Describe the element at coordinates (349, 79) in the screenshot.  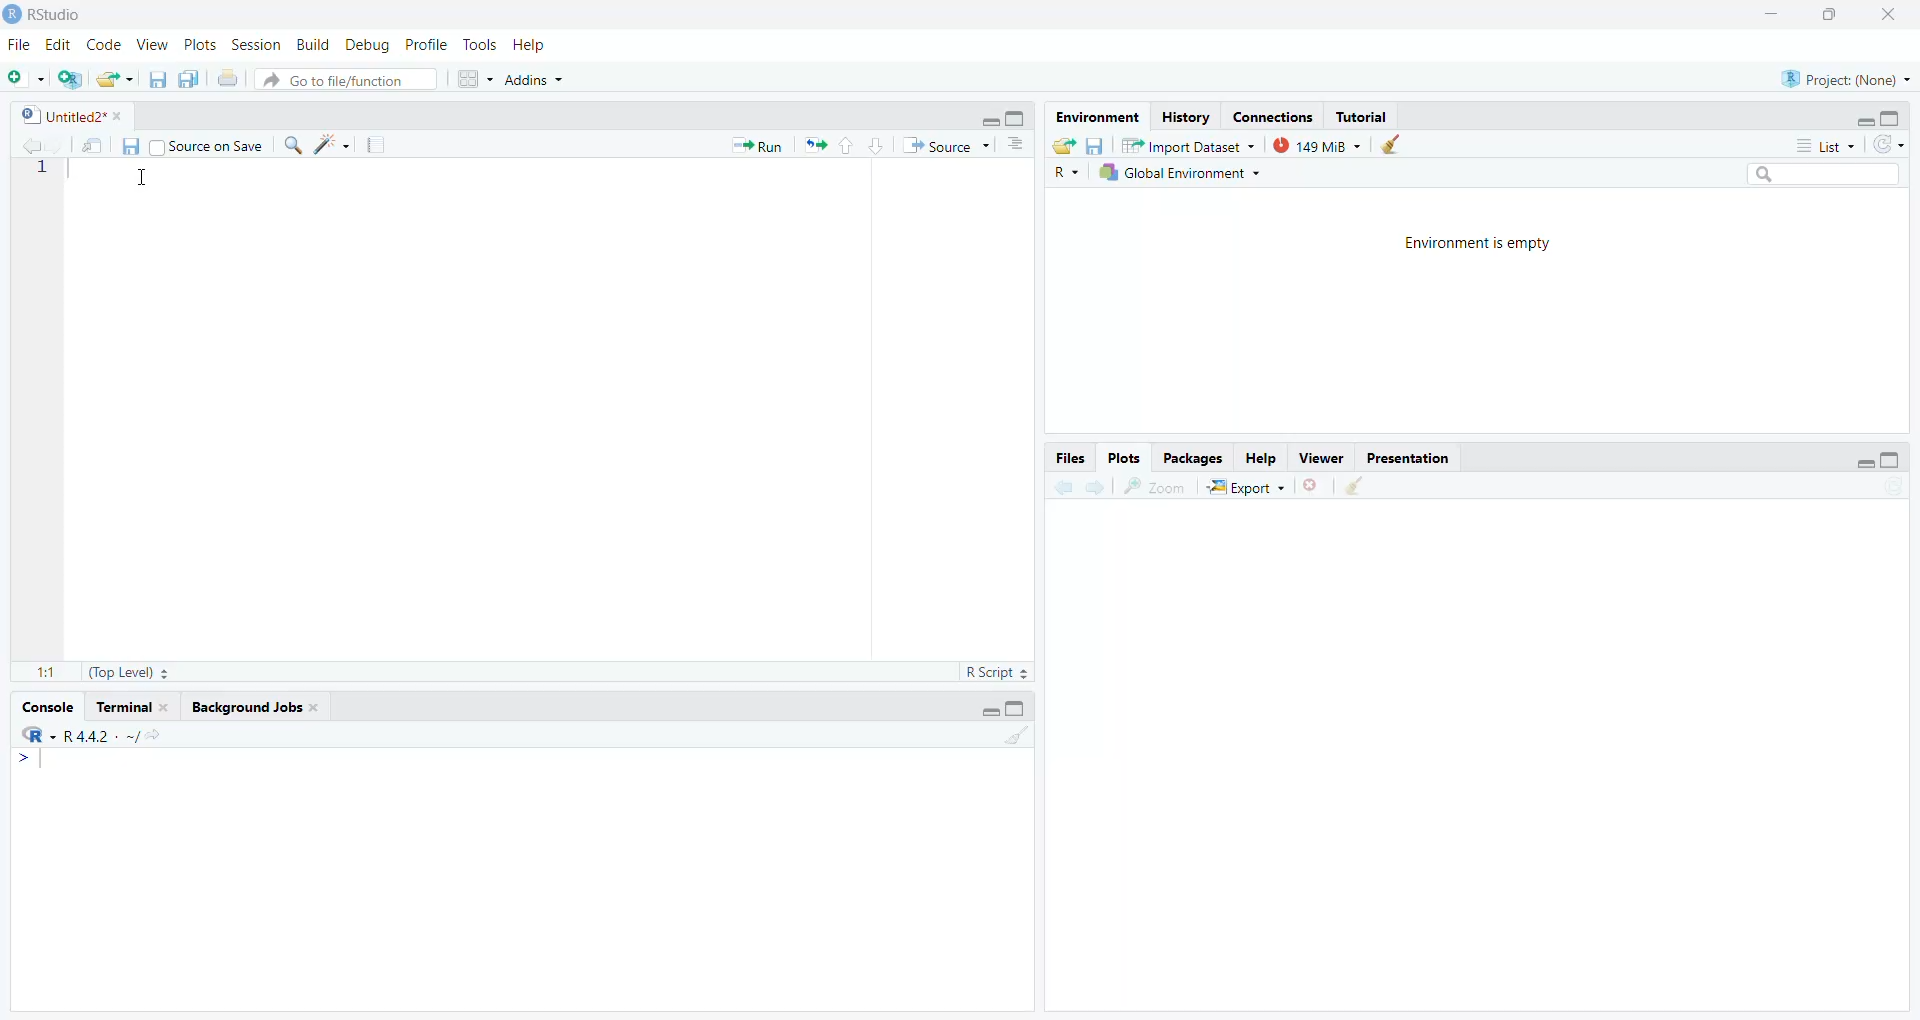
I see `Go to file/function A:` at that location.